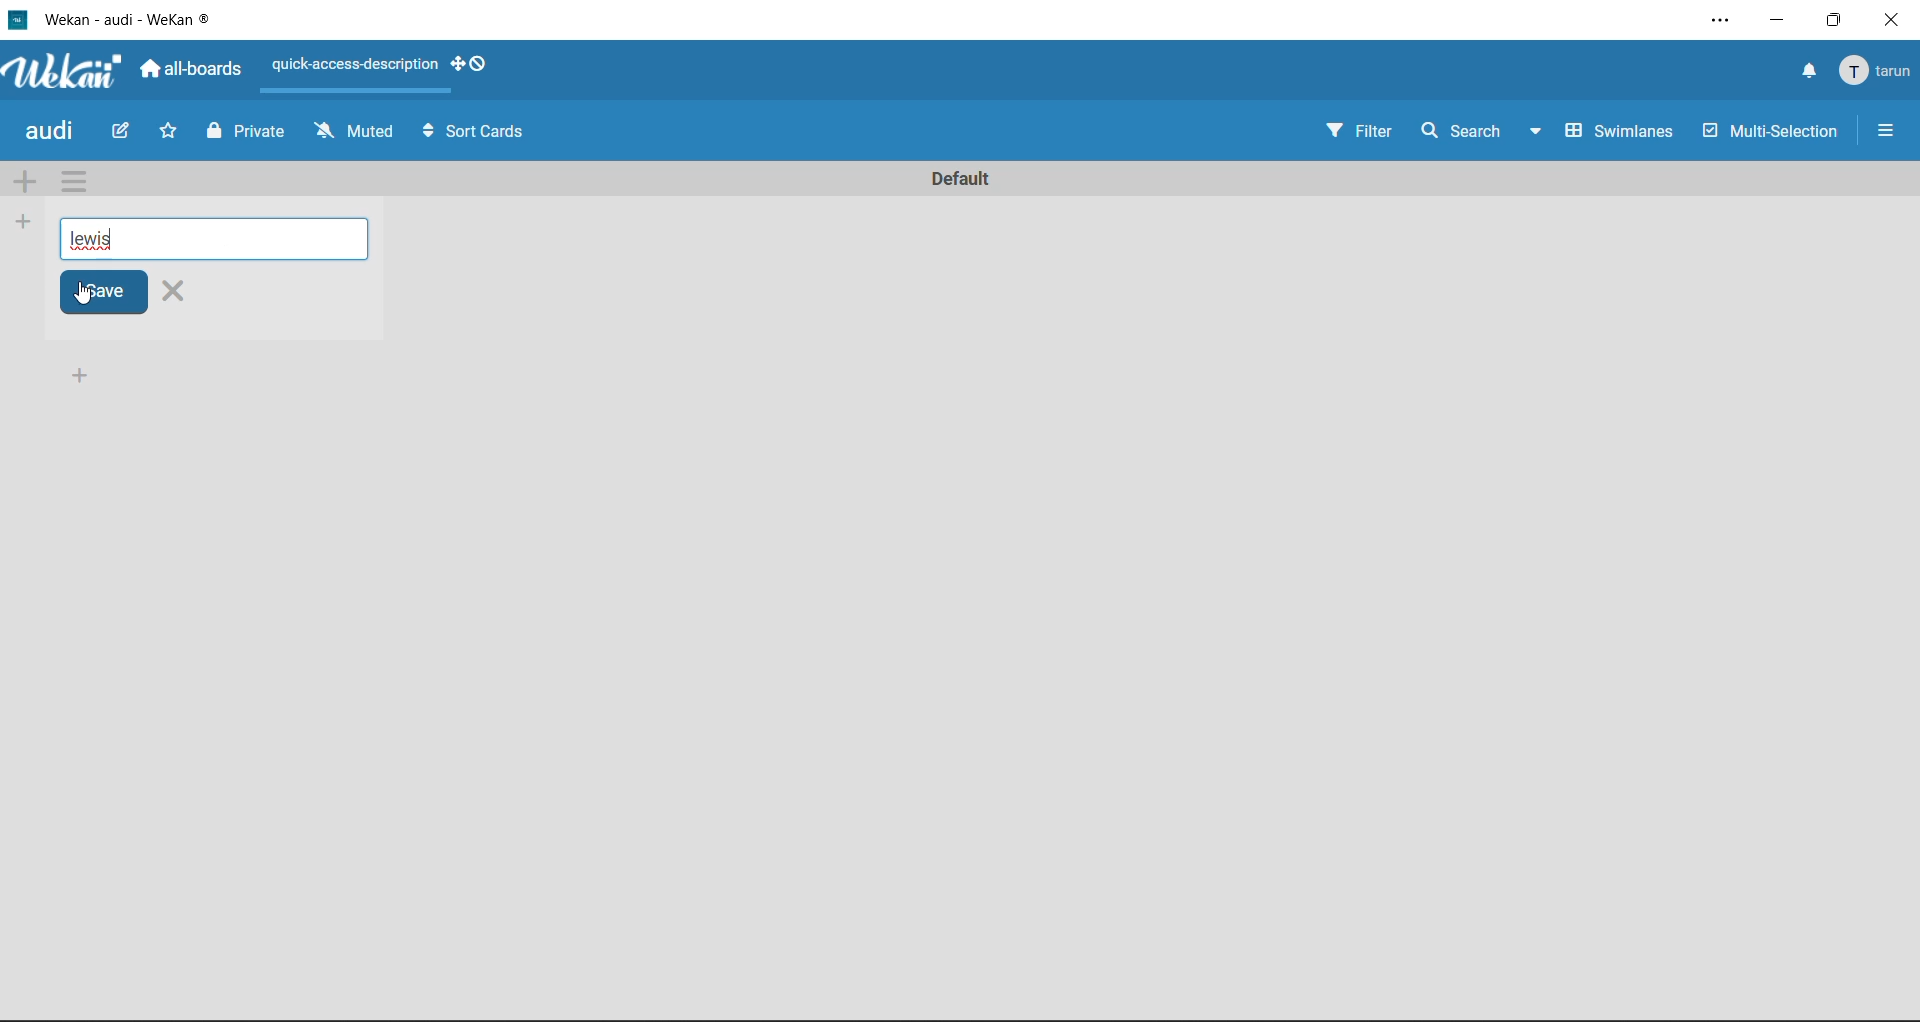 The width and height of the screenshot is (1920, 1022). Describe the element at coordinates (1898, 20) in the screenshot. I see `close` at that location.